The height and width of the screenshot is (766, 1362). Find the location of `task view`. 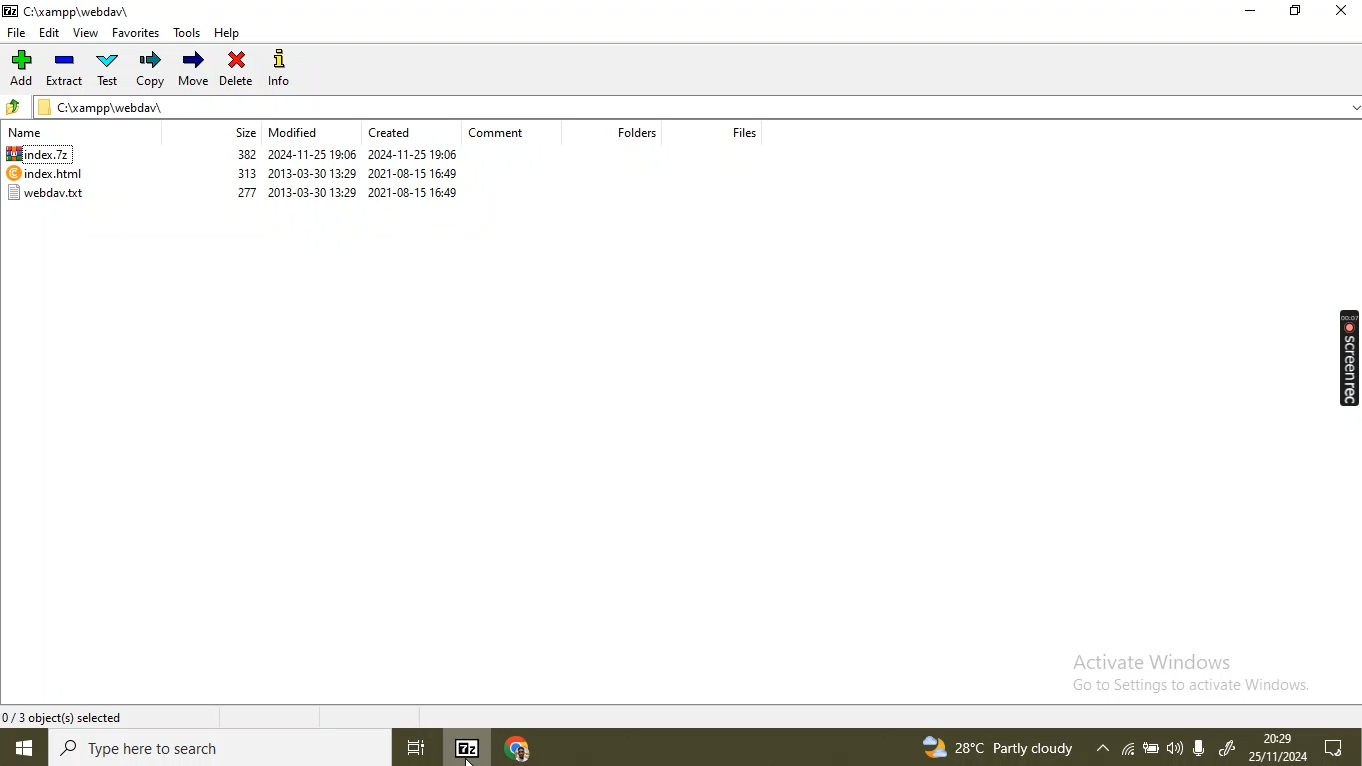

task view is located at coordinates (418, 749).